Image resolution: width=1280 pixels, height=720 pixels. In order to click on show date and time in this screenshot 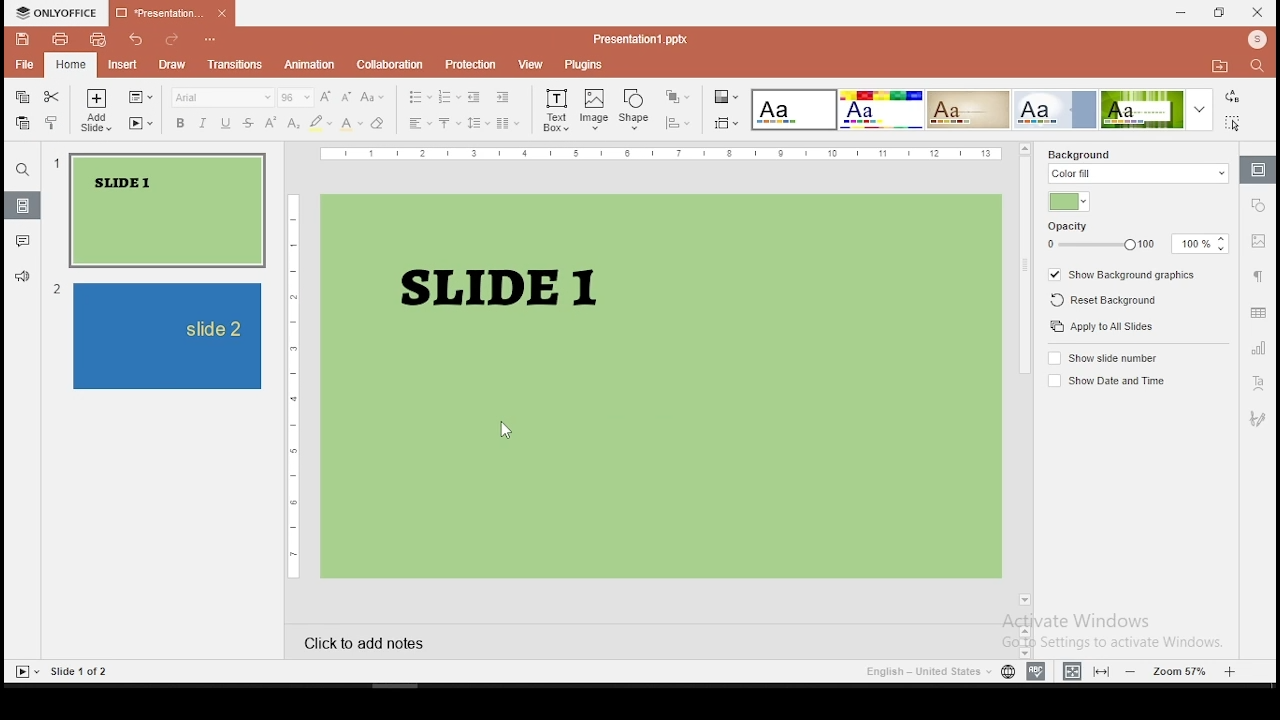, I will do `click(1105, 380)`.